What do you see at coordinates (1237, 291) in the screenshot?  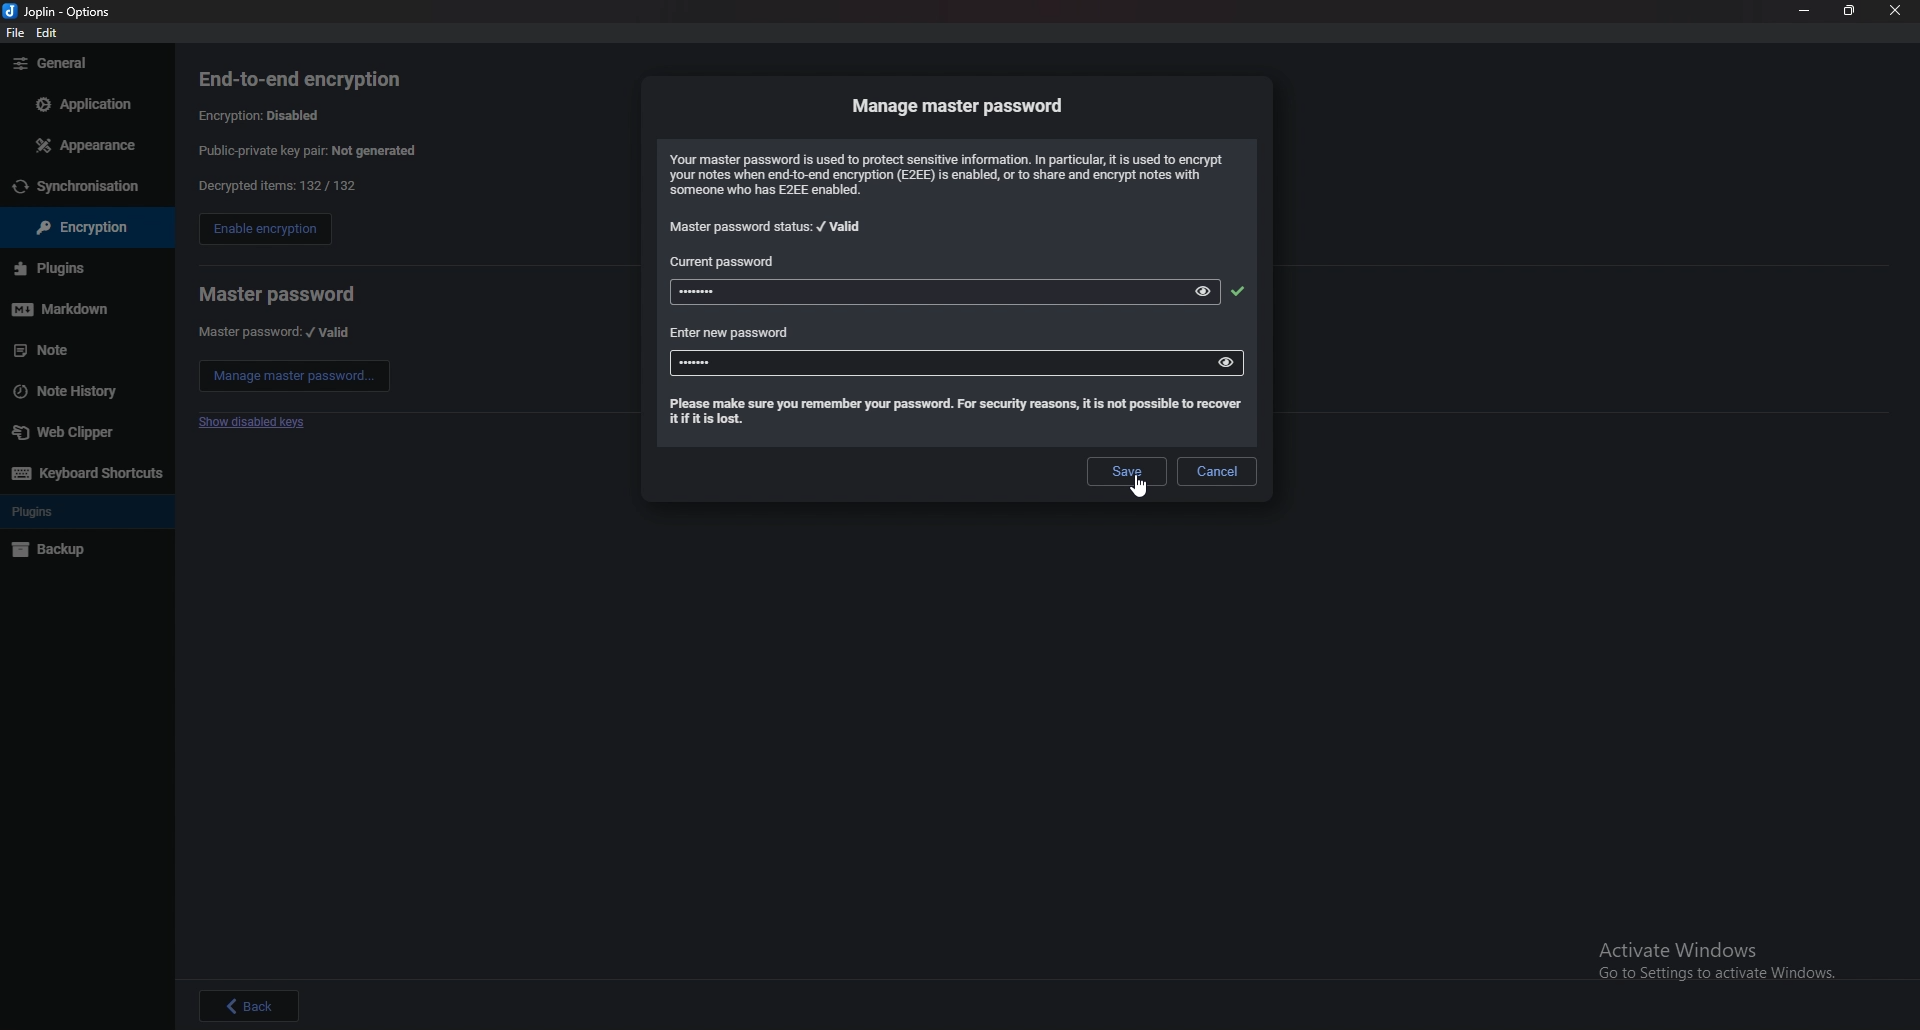 I see `accepted password` at bounding box center [1237, 291].